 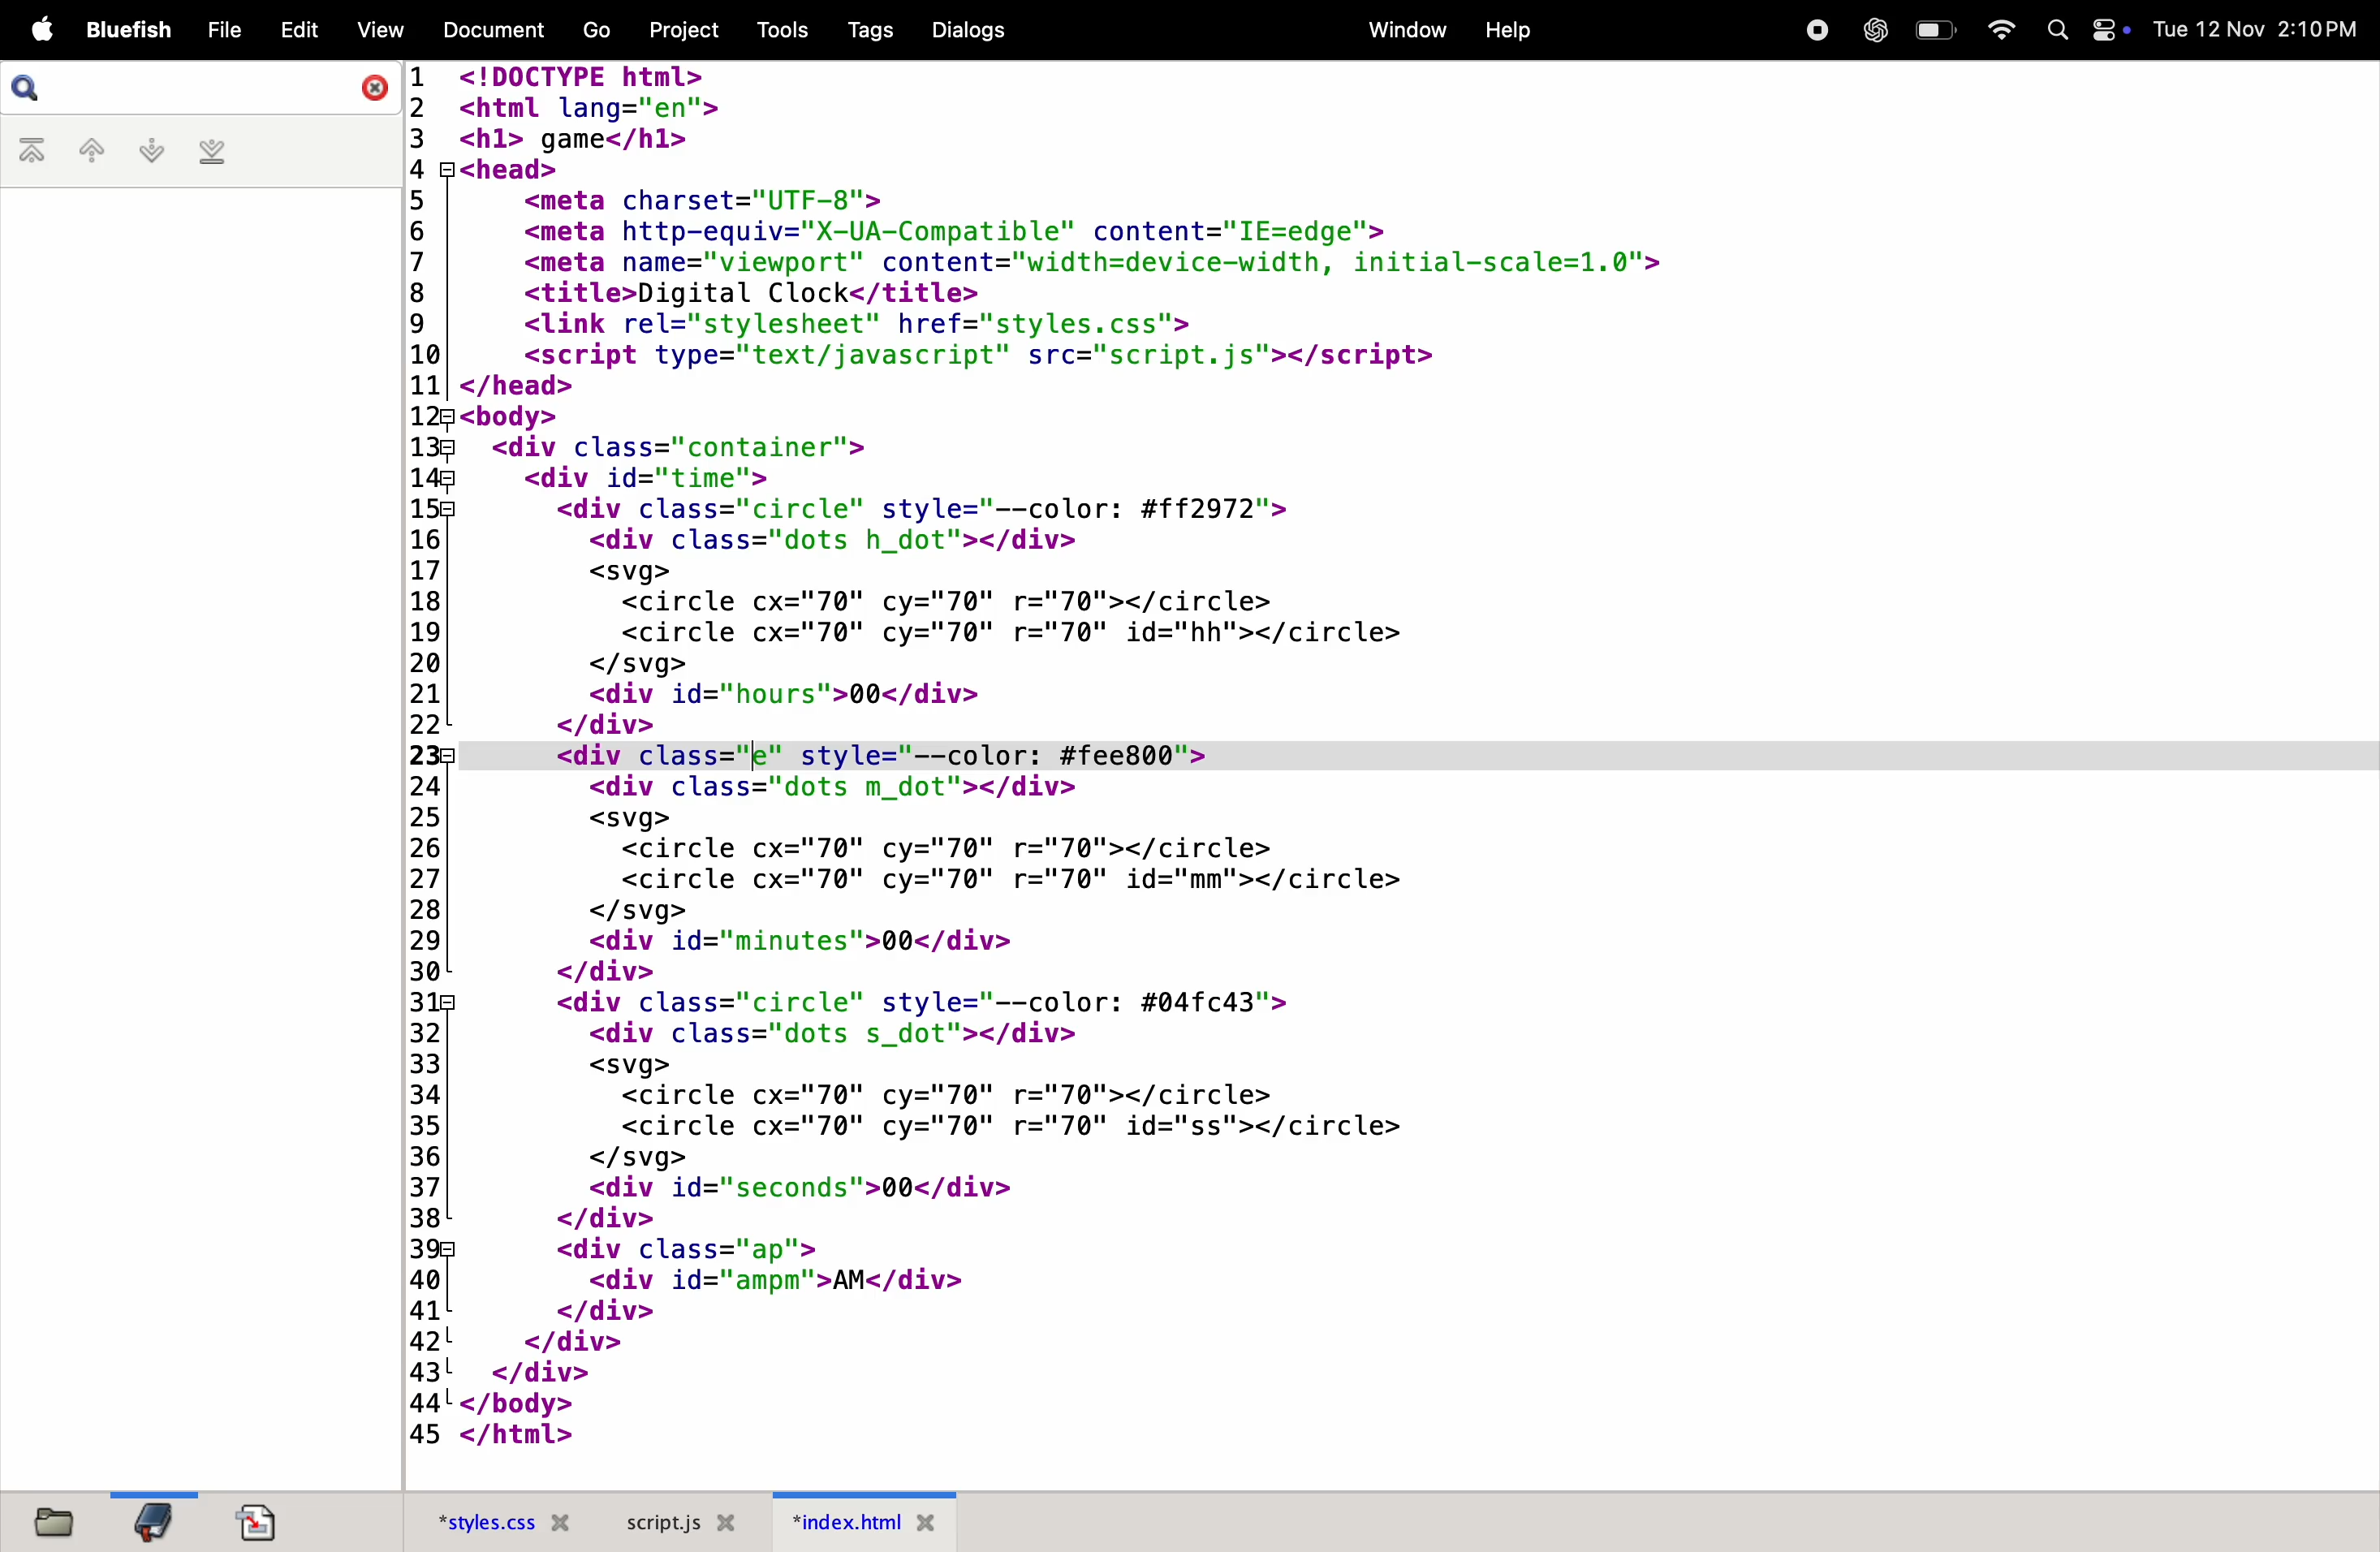 I want to click on window, so click(x=1399, y=30).